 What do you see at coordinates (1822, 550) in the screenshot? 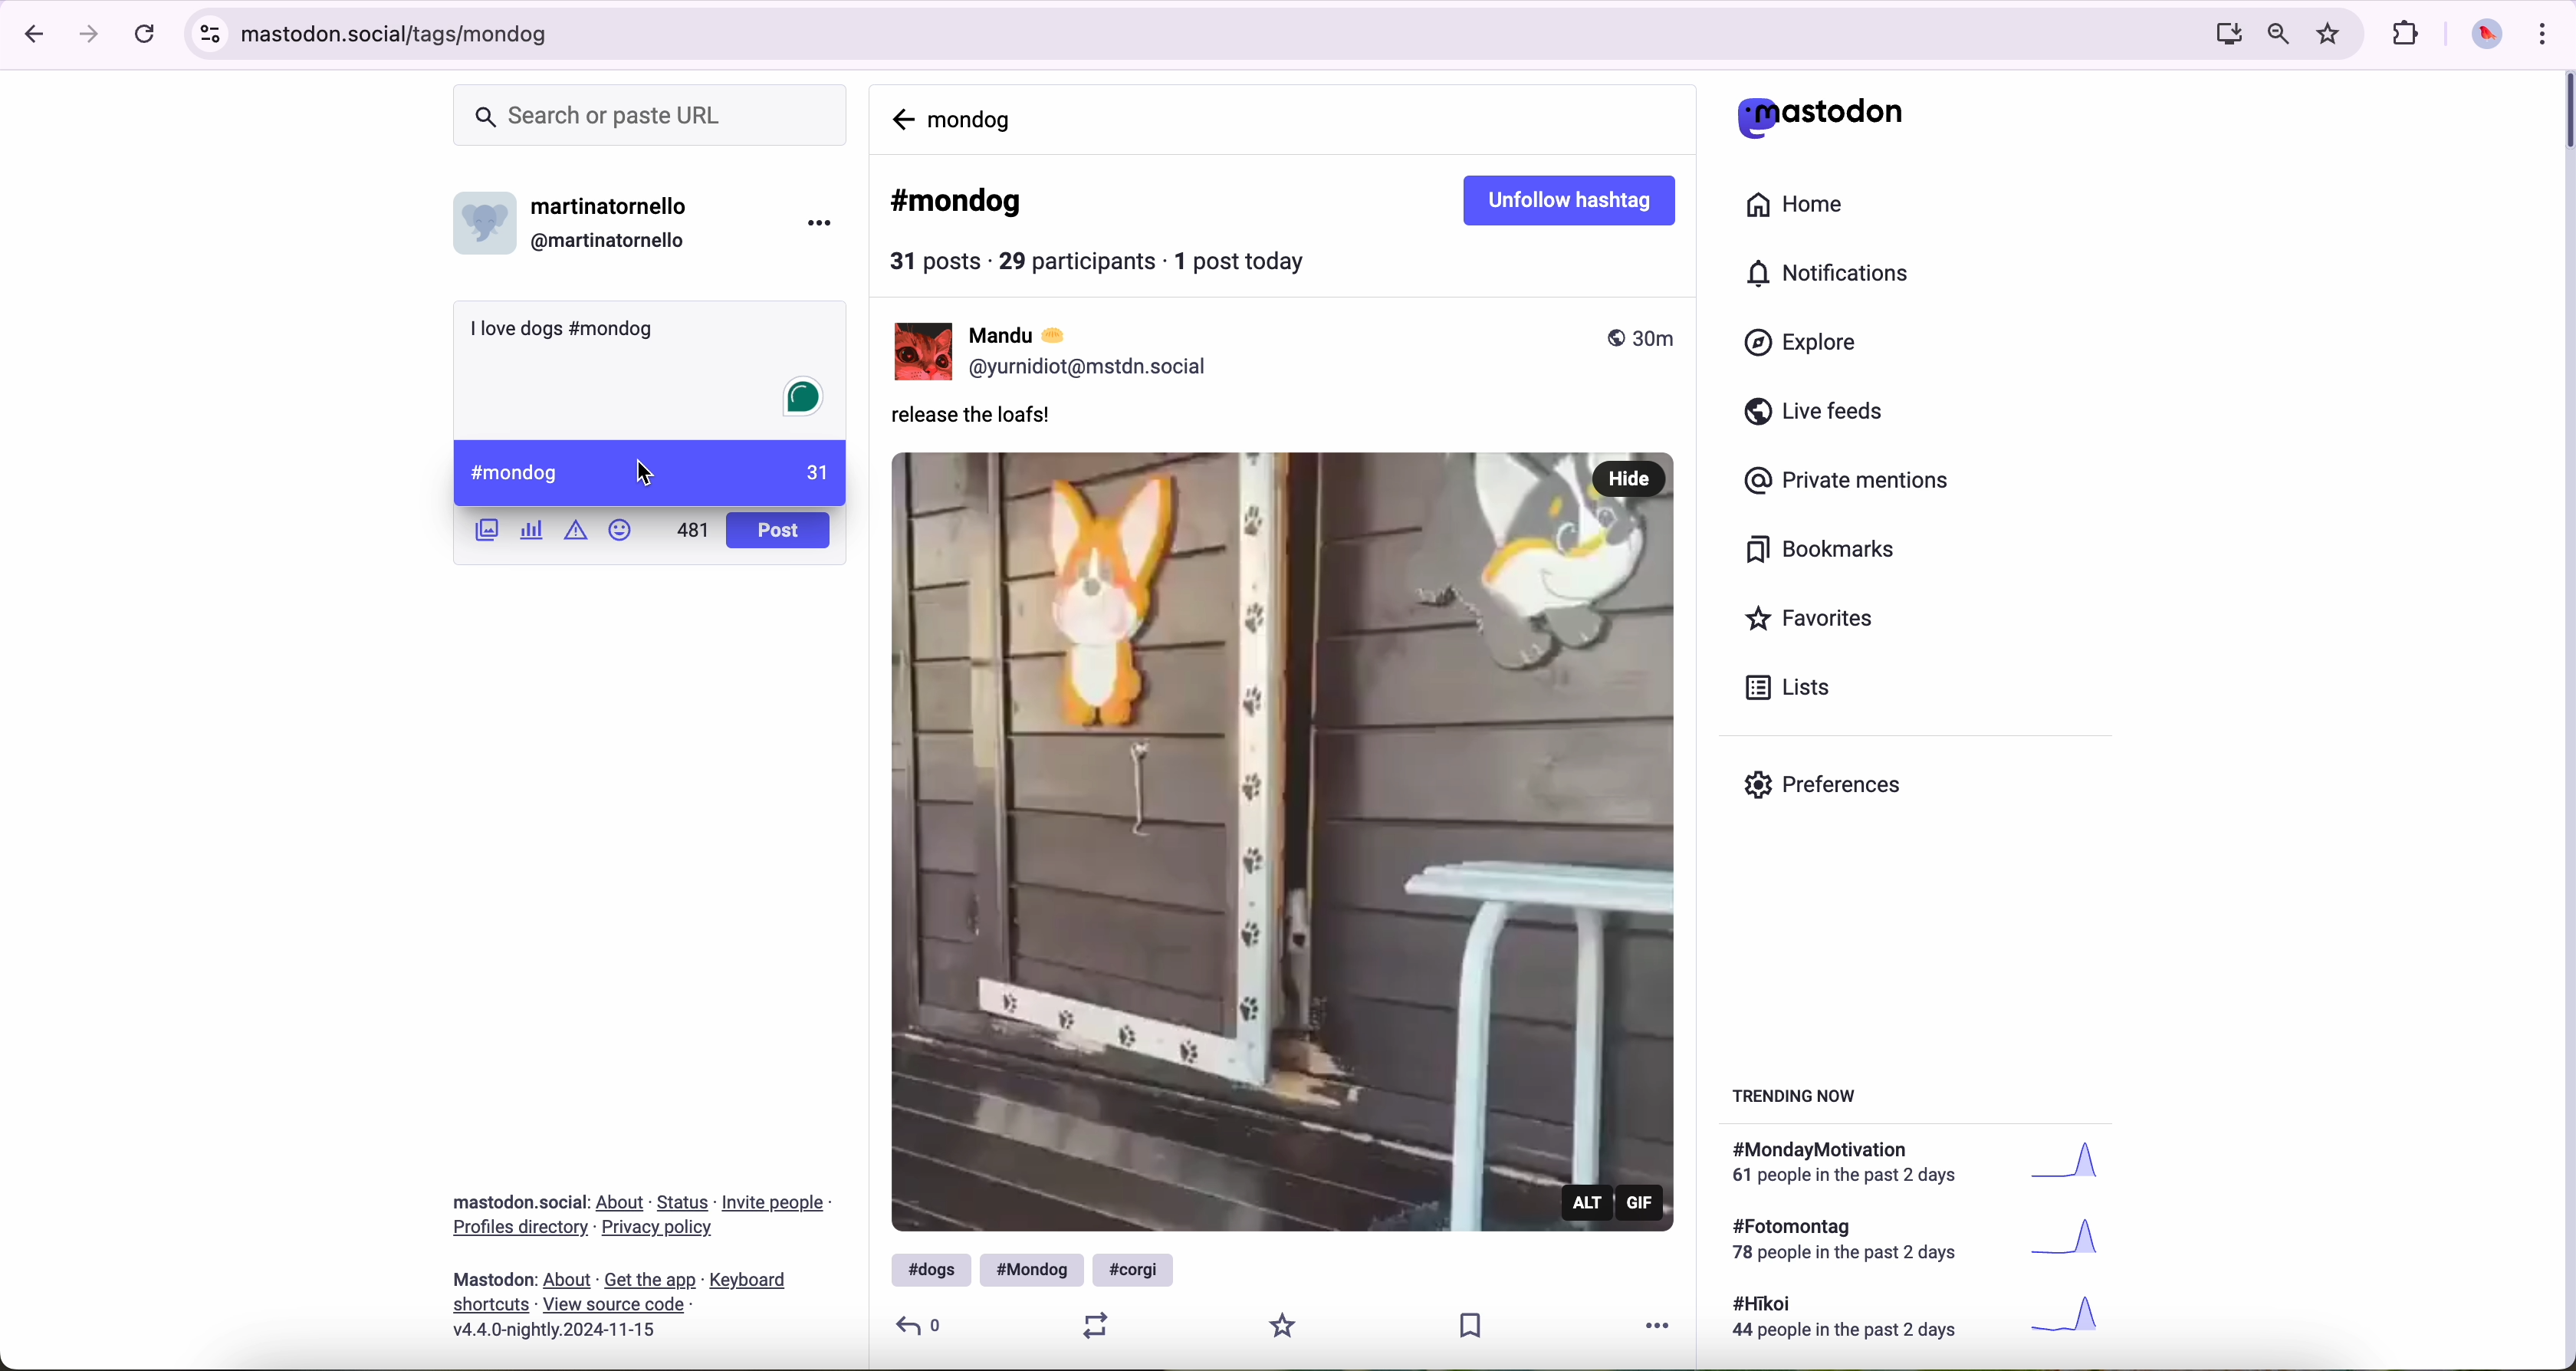
I see `bookmarks` at bounding box center [1822, 550].